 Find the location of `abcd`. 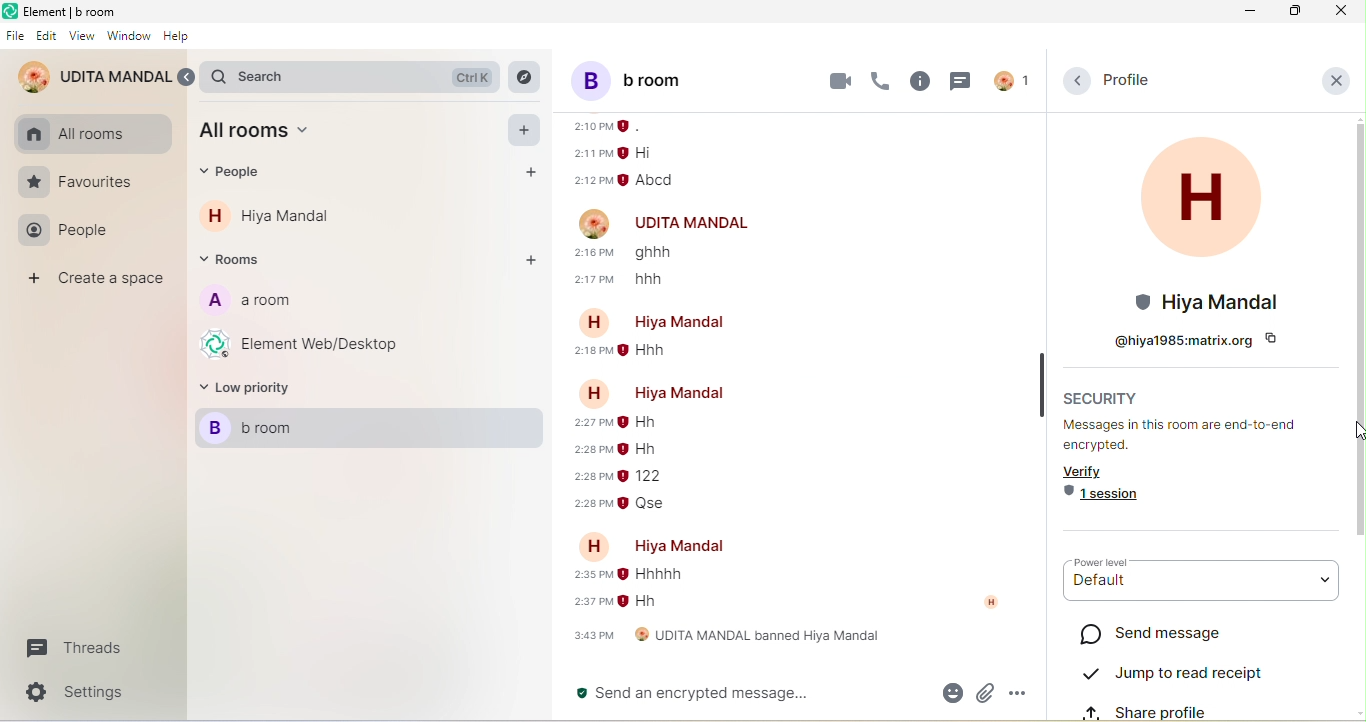

abcd is located at coordinates (661, 180).